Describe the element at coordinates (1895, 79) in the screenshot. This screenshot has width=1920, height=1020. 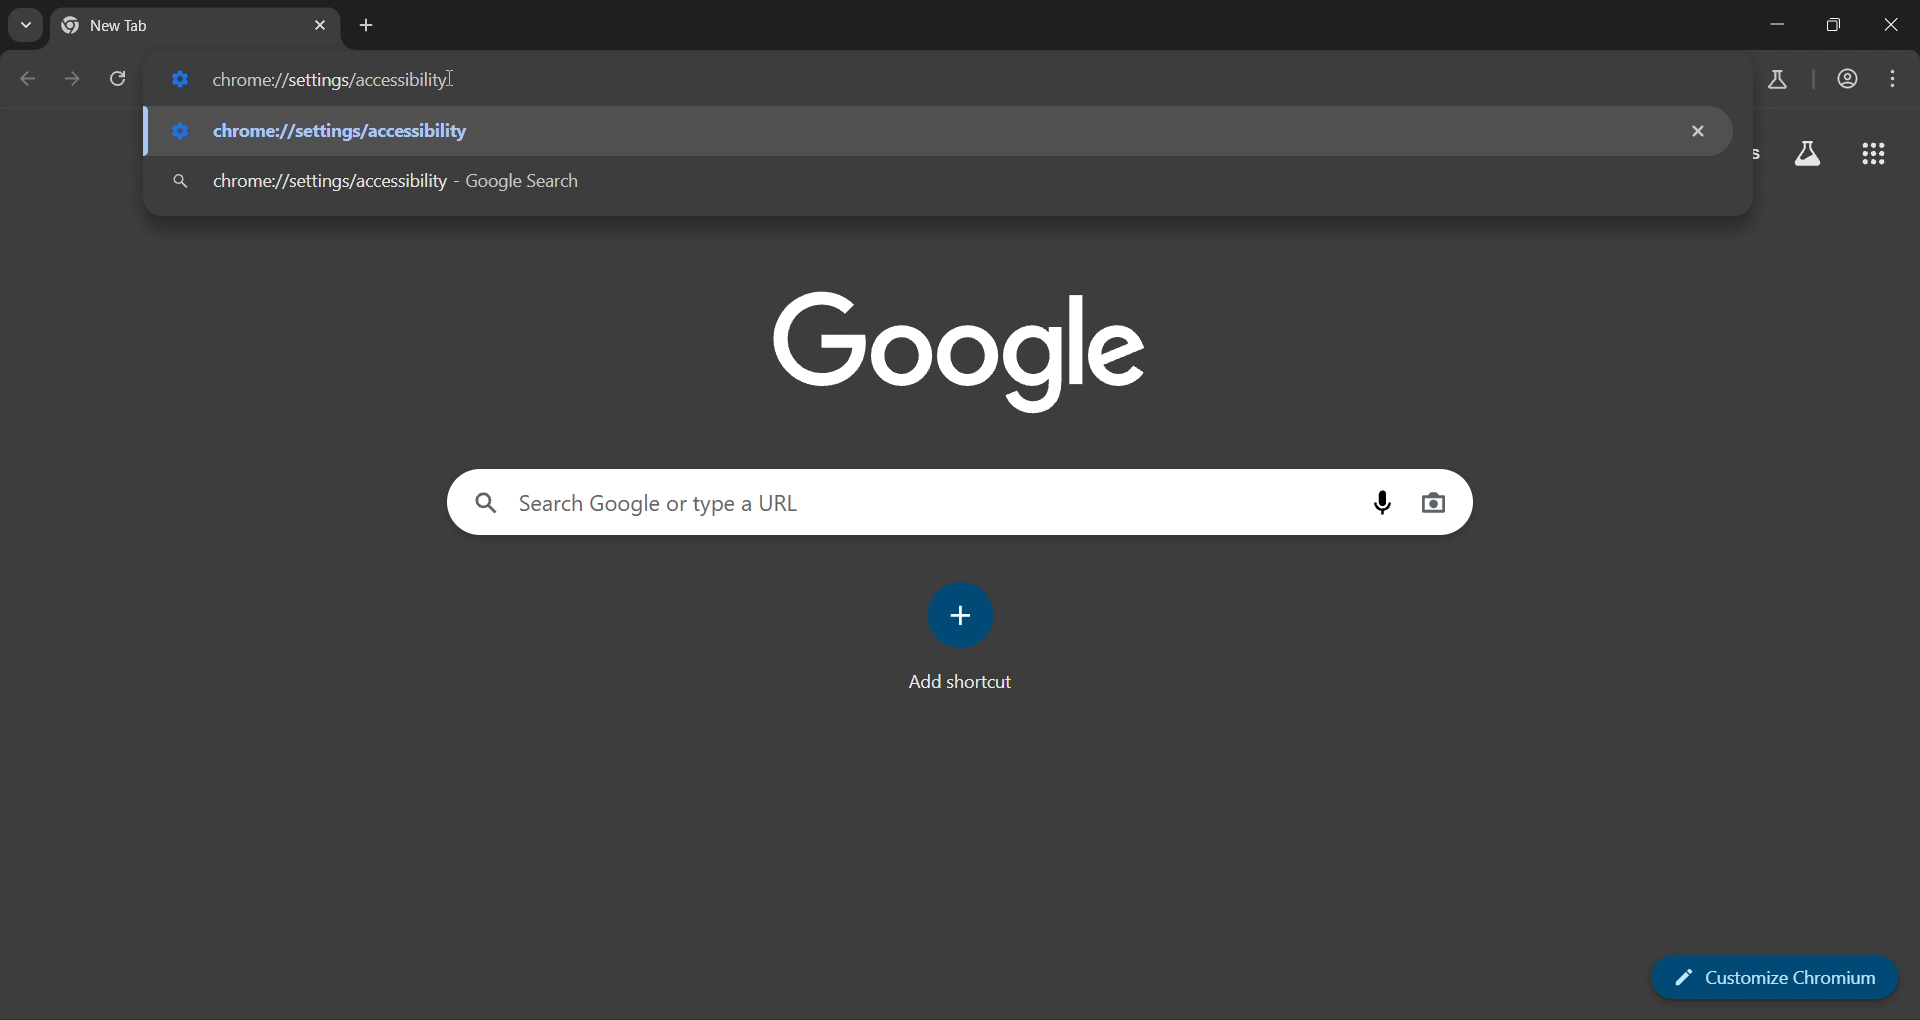
I see `menu` at that location.